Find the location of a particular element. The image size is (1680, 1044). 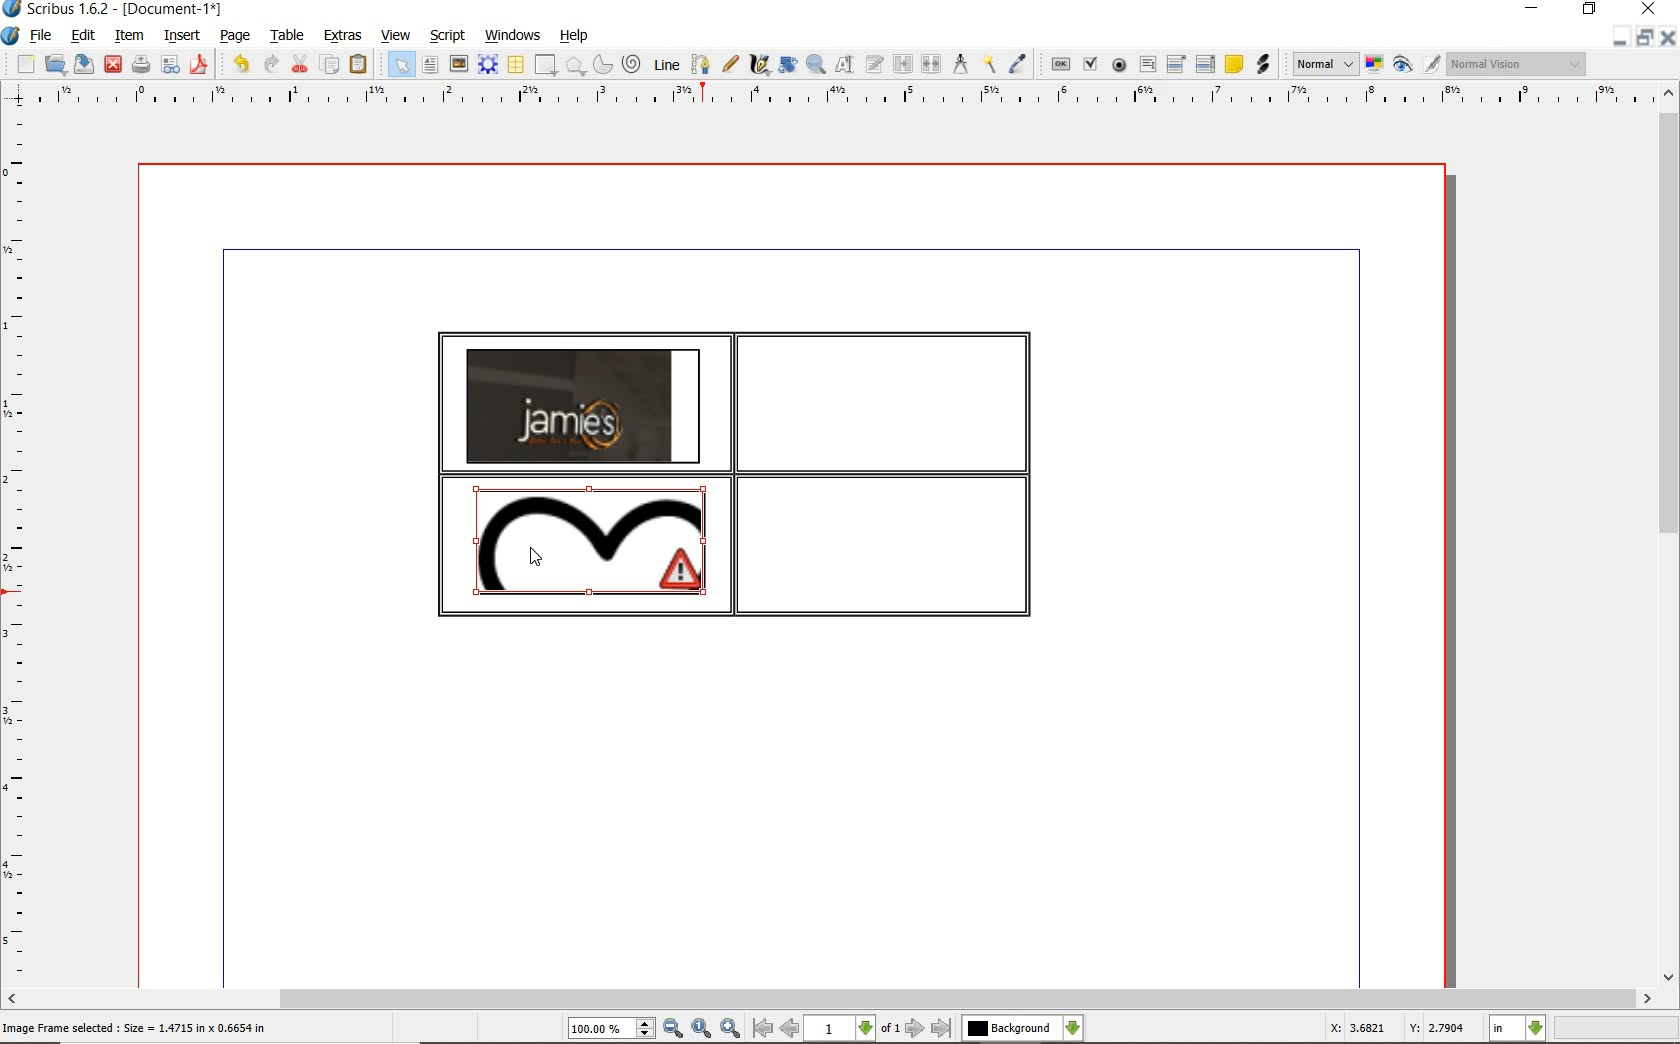

image added is located at coordinates (583, 405).